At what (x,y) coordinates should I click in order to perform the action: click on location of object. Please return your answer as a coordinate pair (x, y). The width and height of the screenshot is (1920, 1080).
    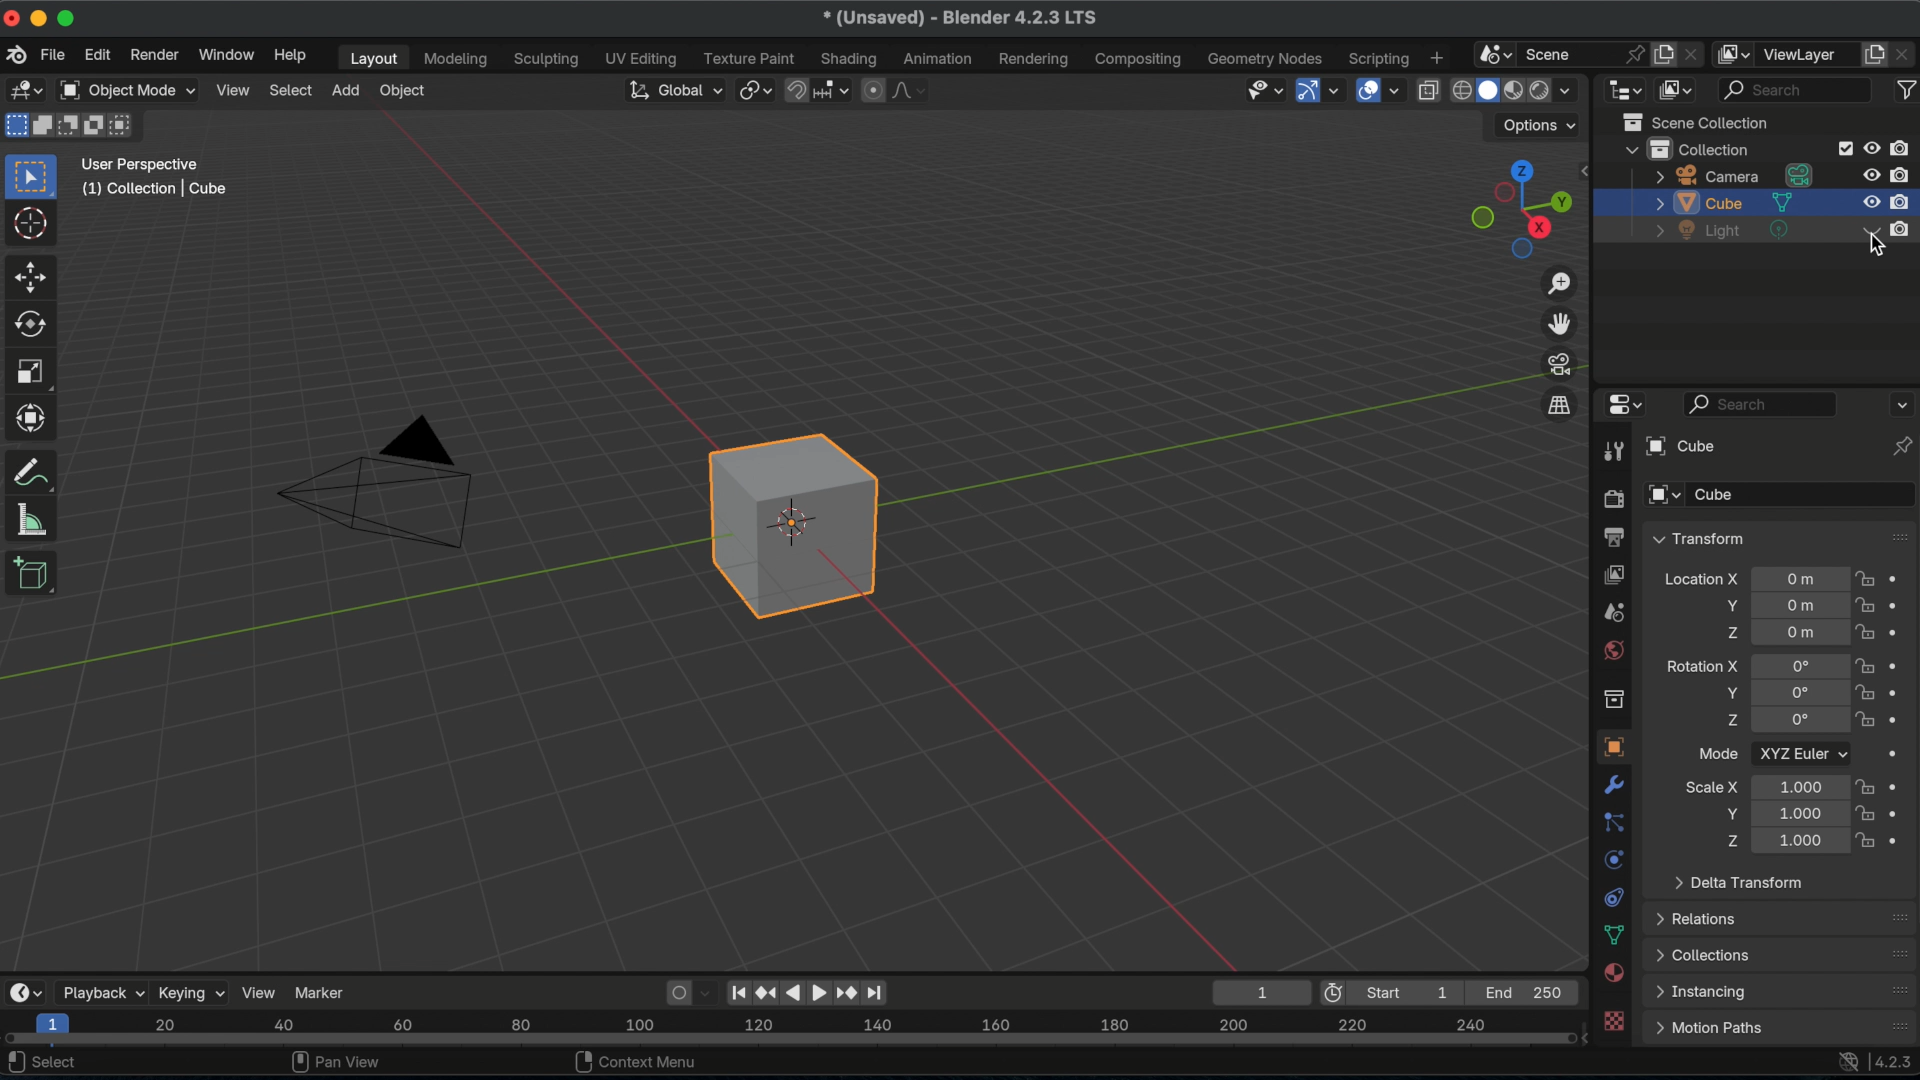
    Looking at the image, I should click on (1799, 605).